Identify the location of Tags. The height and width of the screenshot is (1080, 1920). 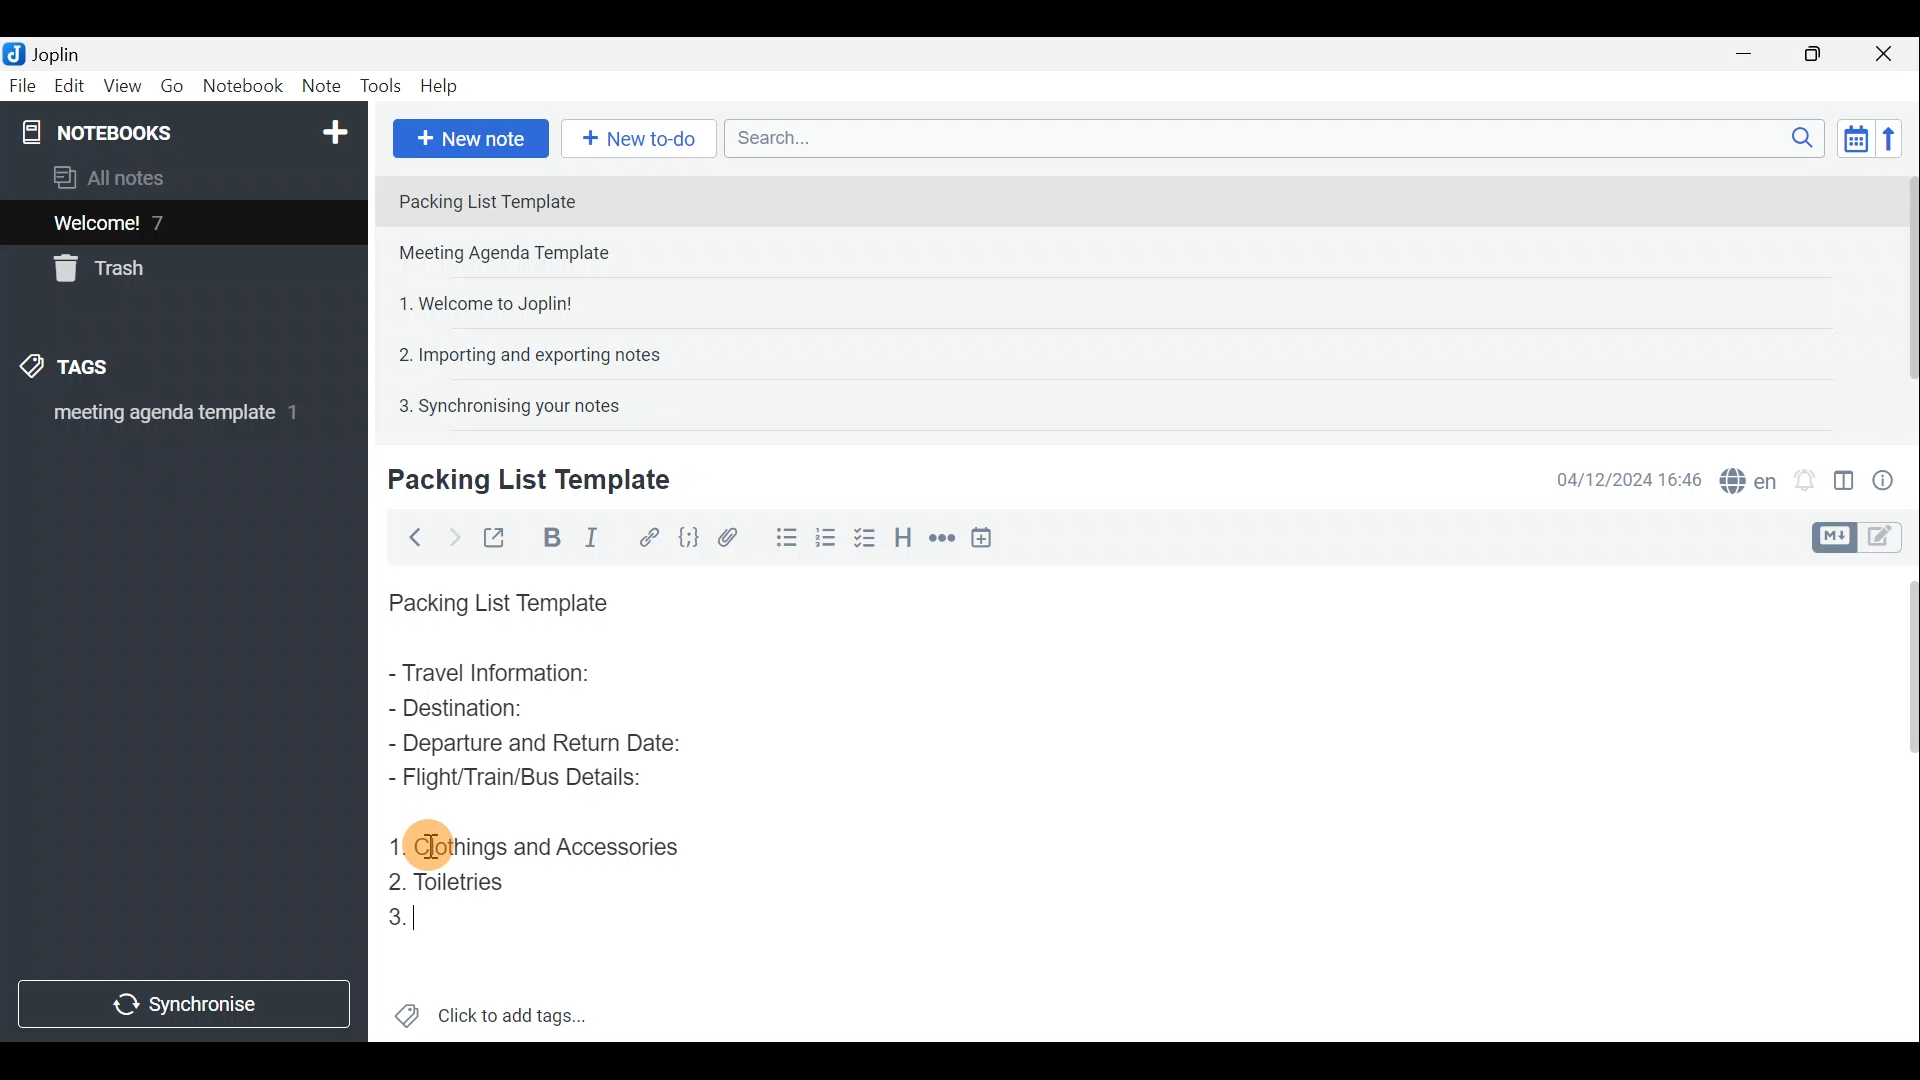
(97, 370).